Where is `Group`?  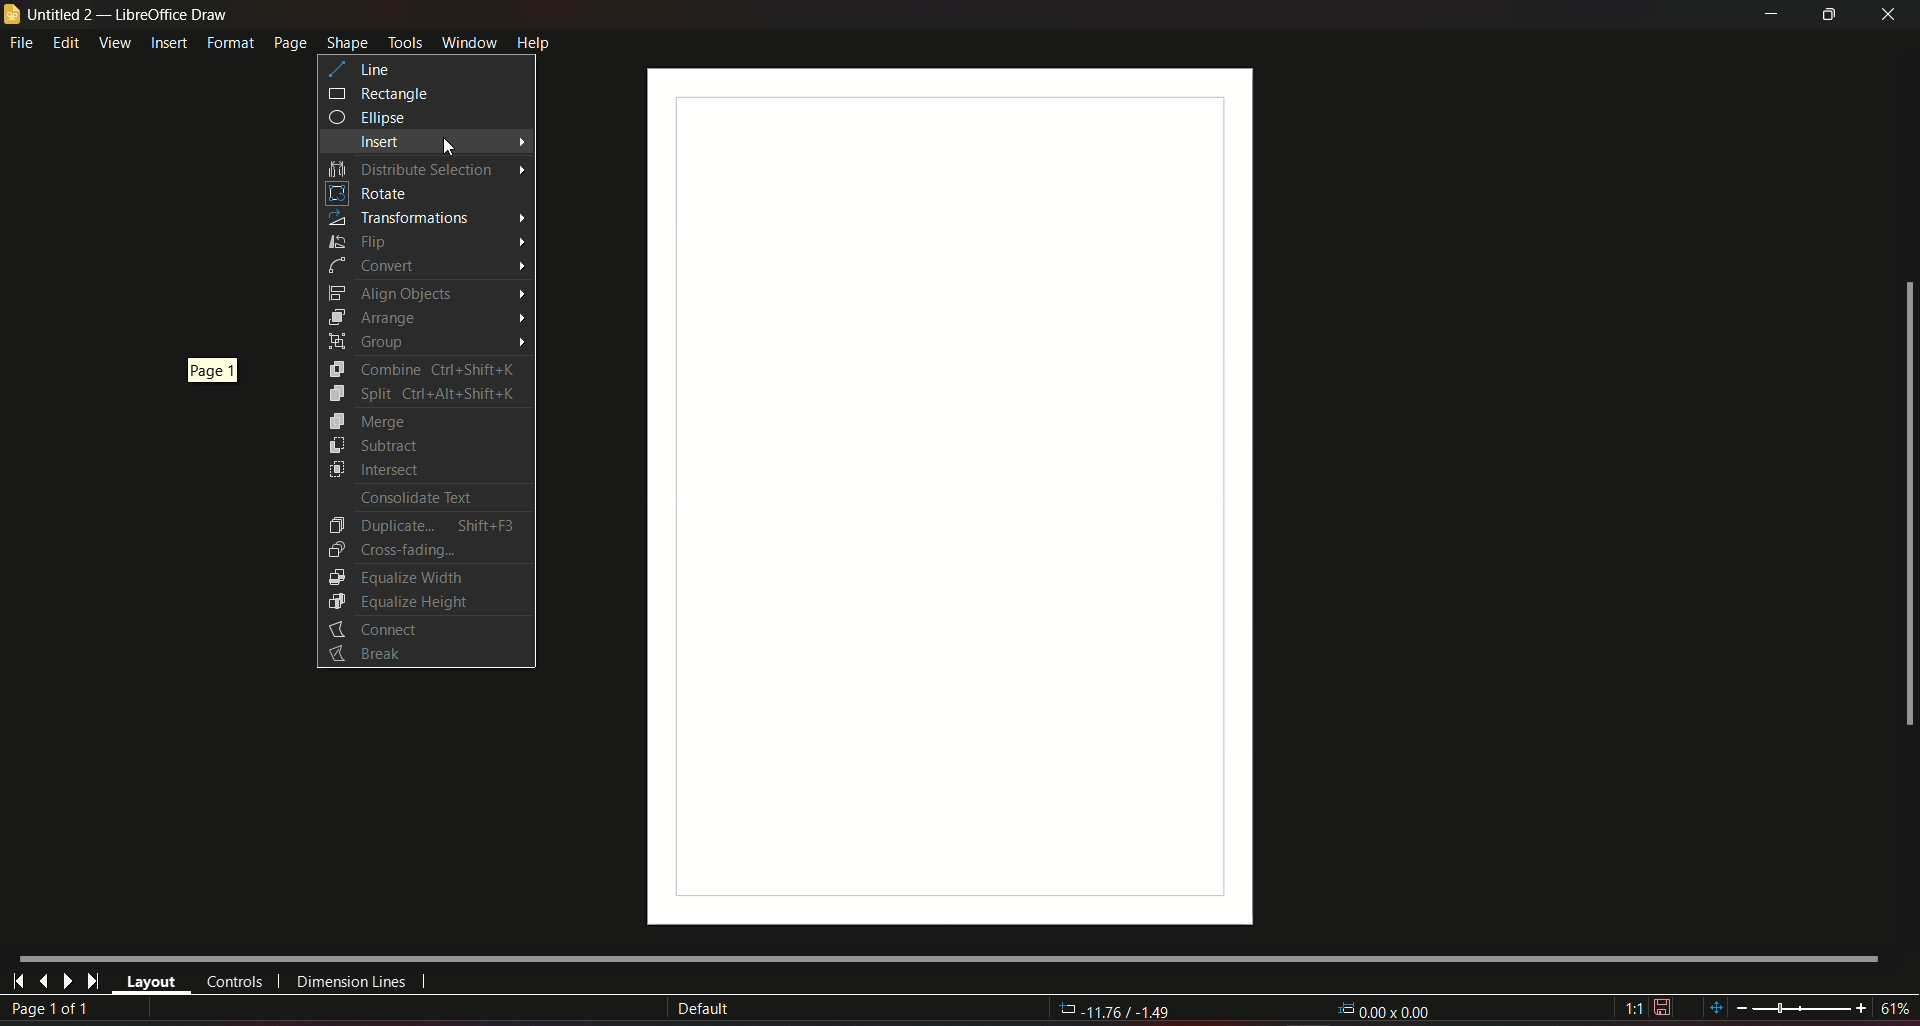
Group is located at coordinates (371, 342).